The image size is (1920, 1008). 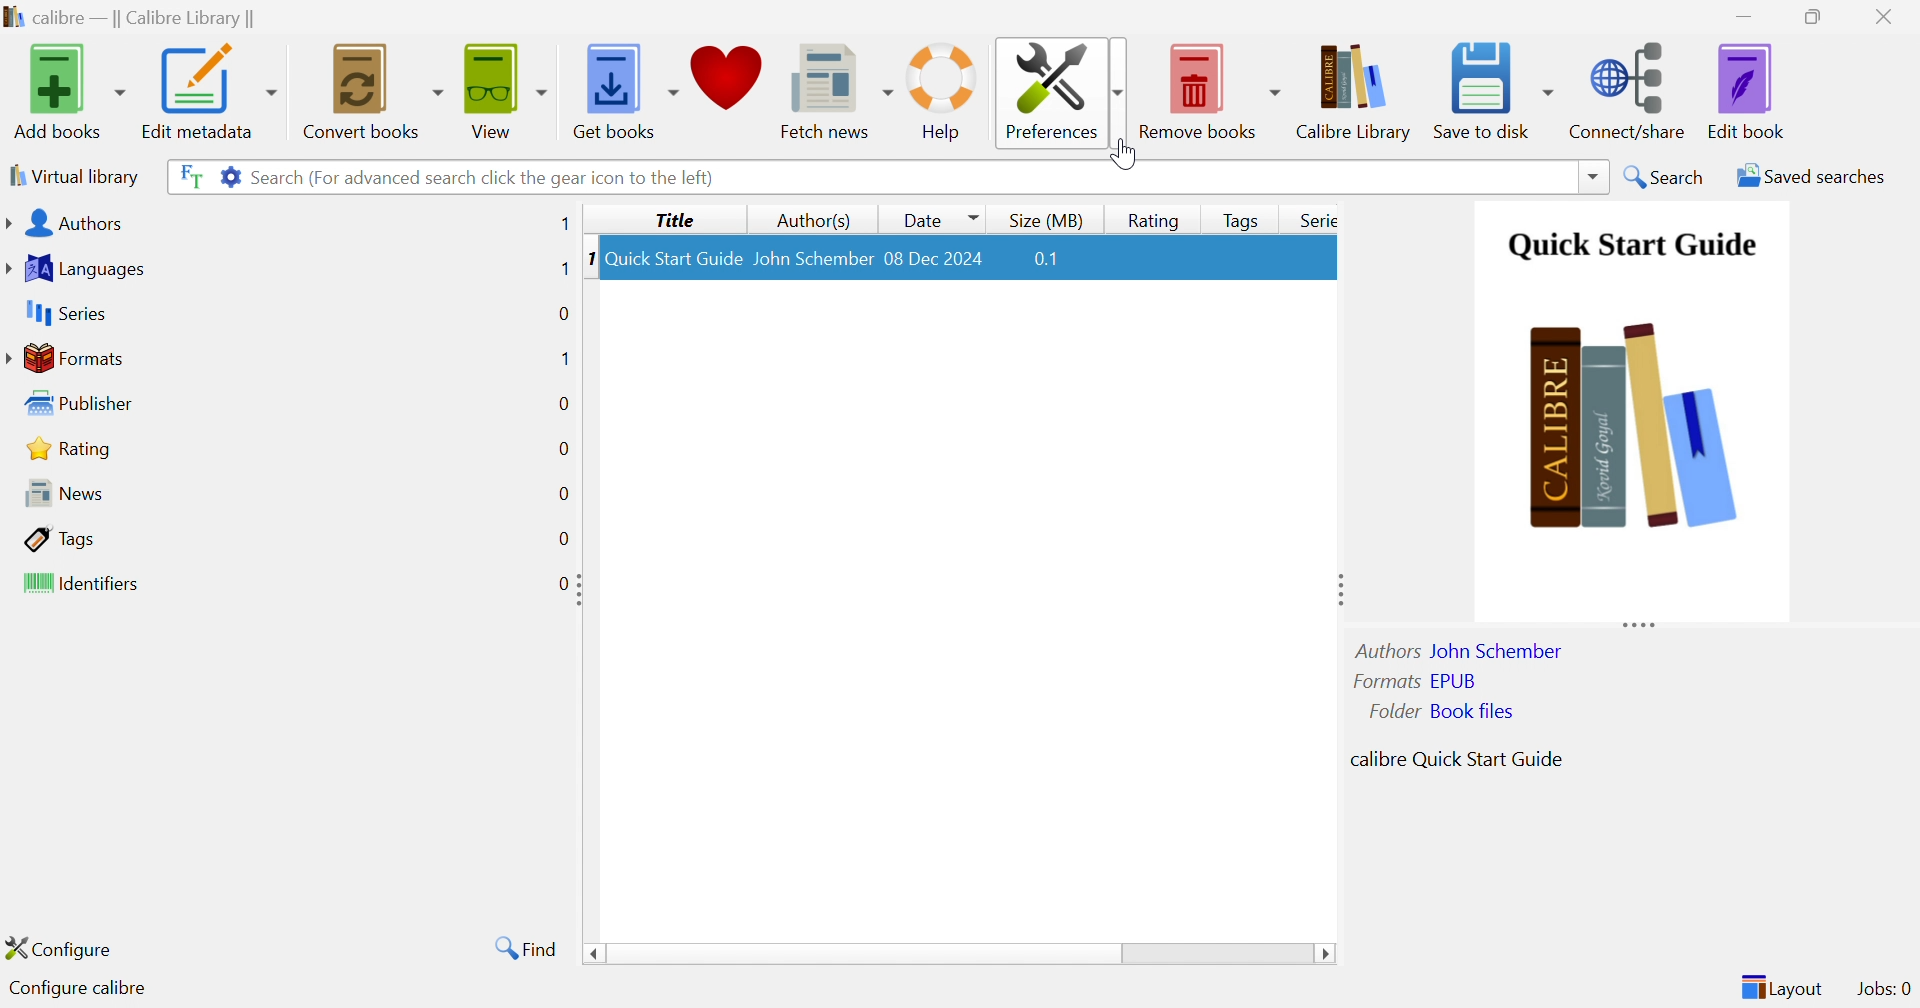 I want to click on Quick Start Guide, so click(x=1627, y=243).